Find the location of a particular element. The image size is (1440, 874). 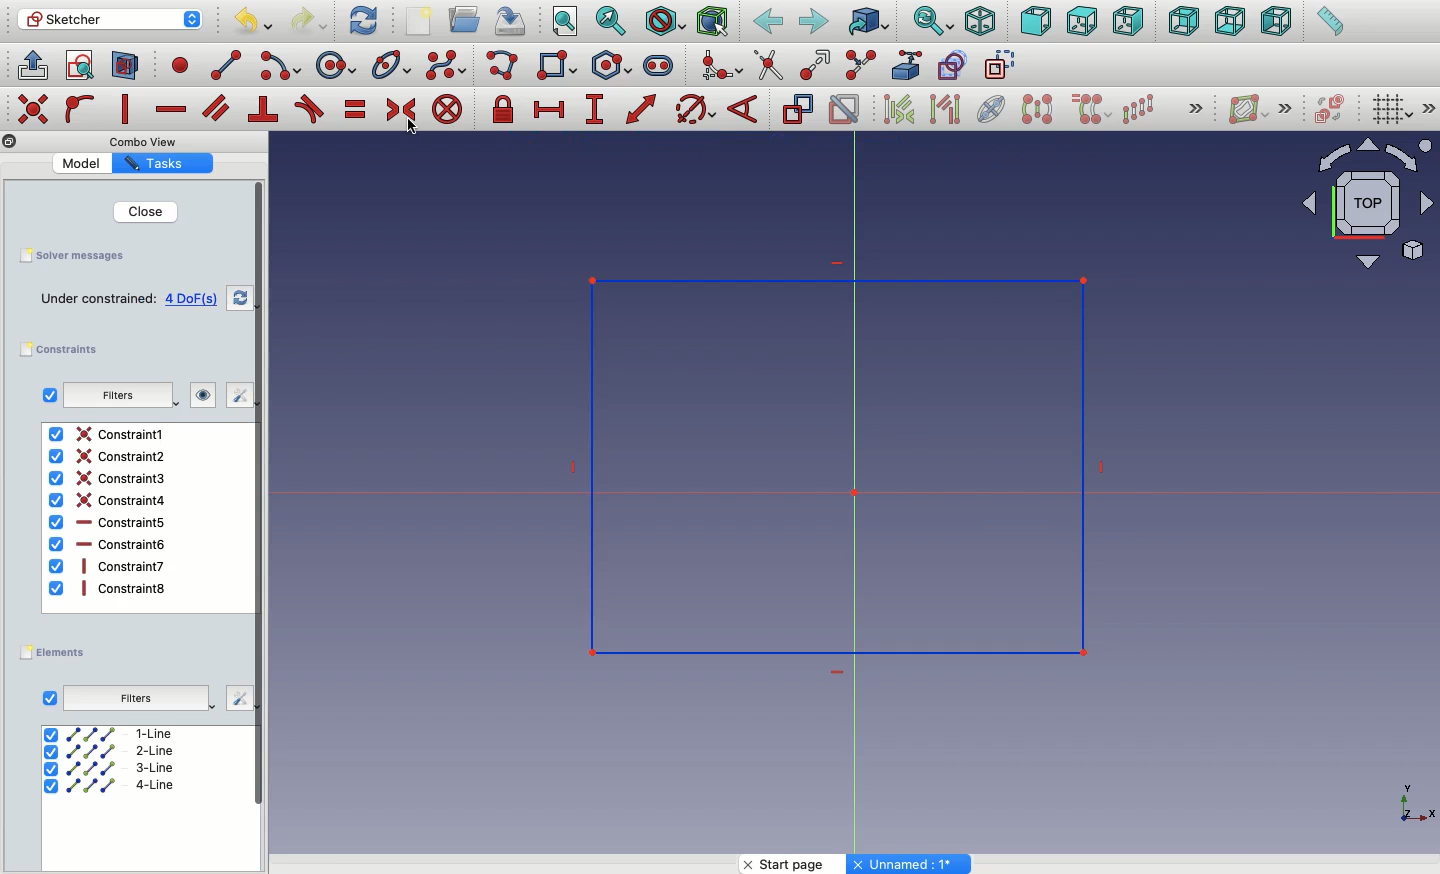

constrain vertically  is located at coordinates (130, 110).